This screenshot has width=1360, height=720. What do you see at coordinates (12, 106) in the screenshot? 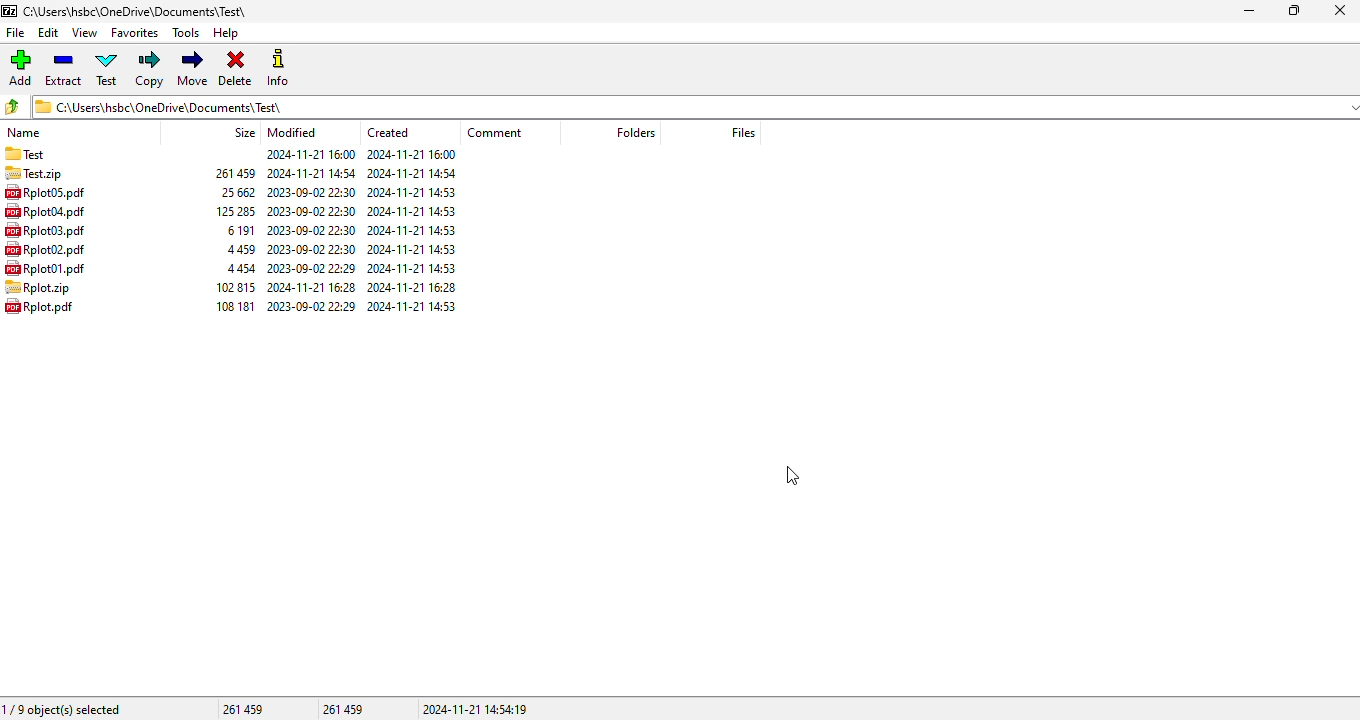
I see `browse folders` at bounding box center [12, 106].